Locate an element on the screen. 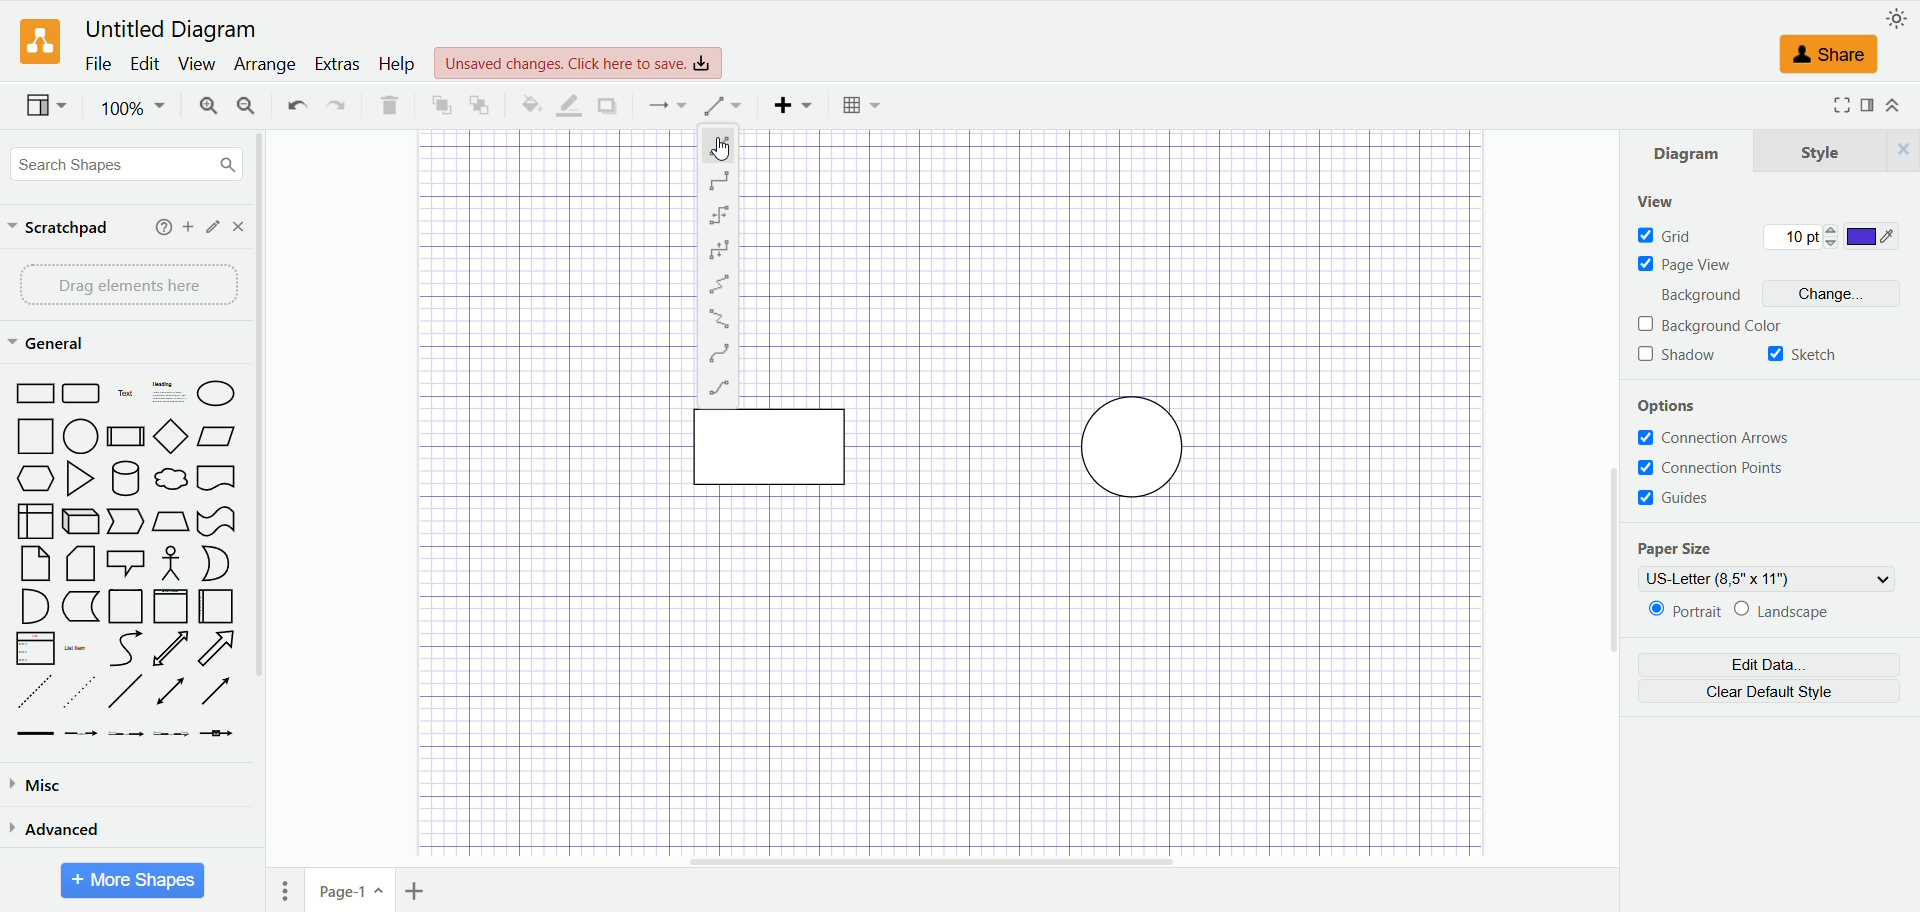 Image resolution: width=1920 pixels, height=912 pixels. edit is located at coordinates (213, 227).